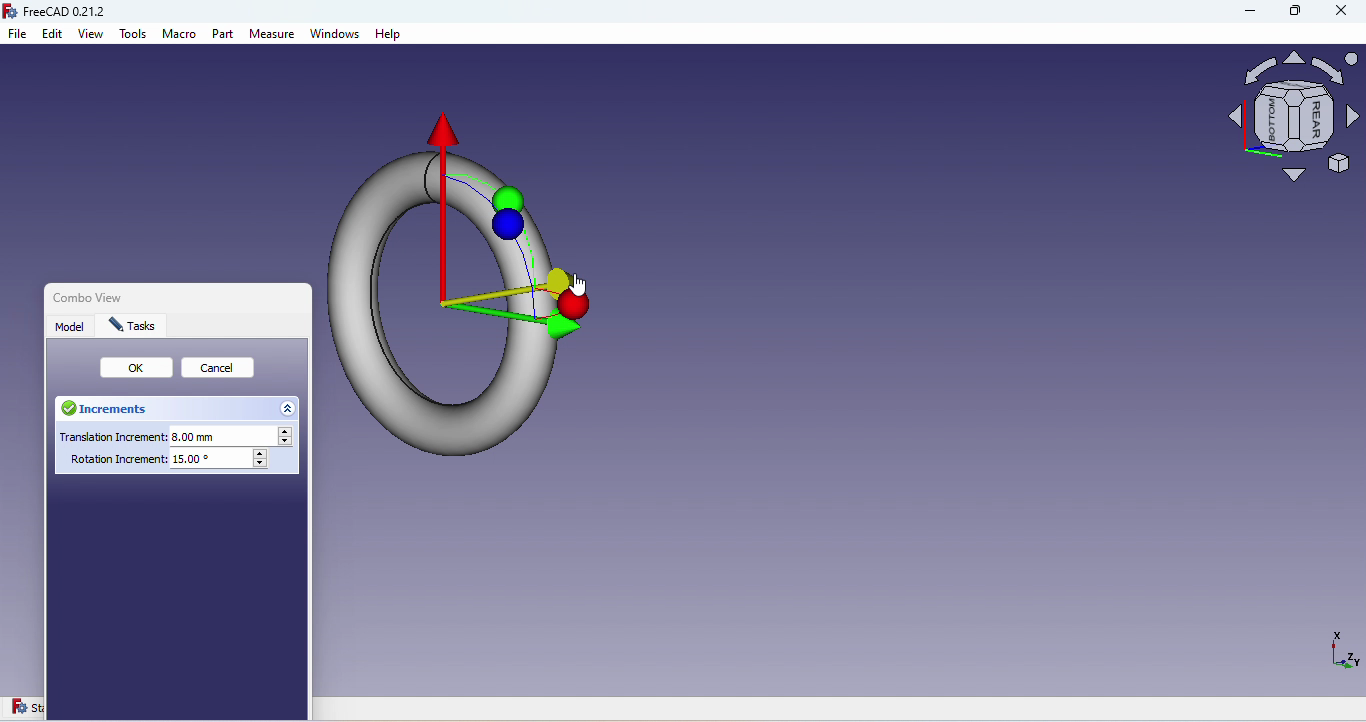 This screenshot has width=1366, height=722. What do you see at coordinates (262, 464) in the screenshot?
I see `Decrease rotation increment` at bounding box center [262, 464].